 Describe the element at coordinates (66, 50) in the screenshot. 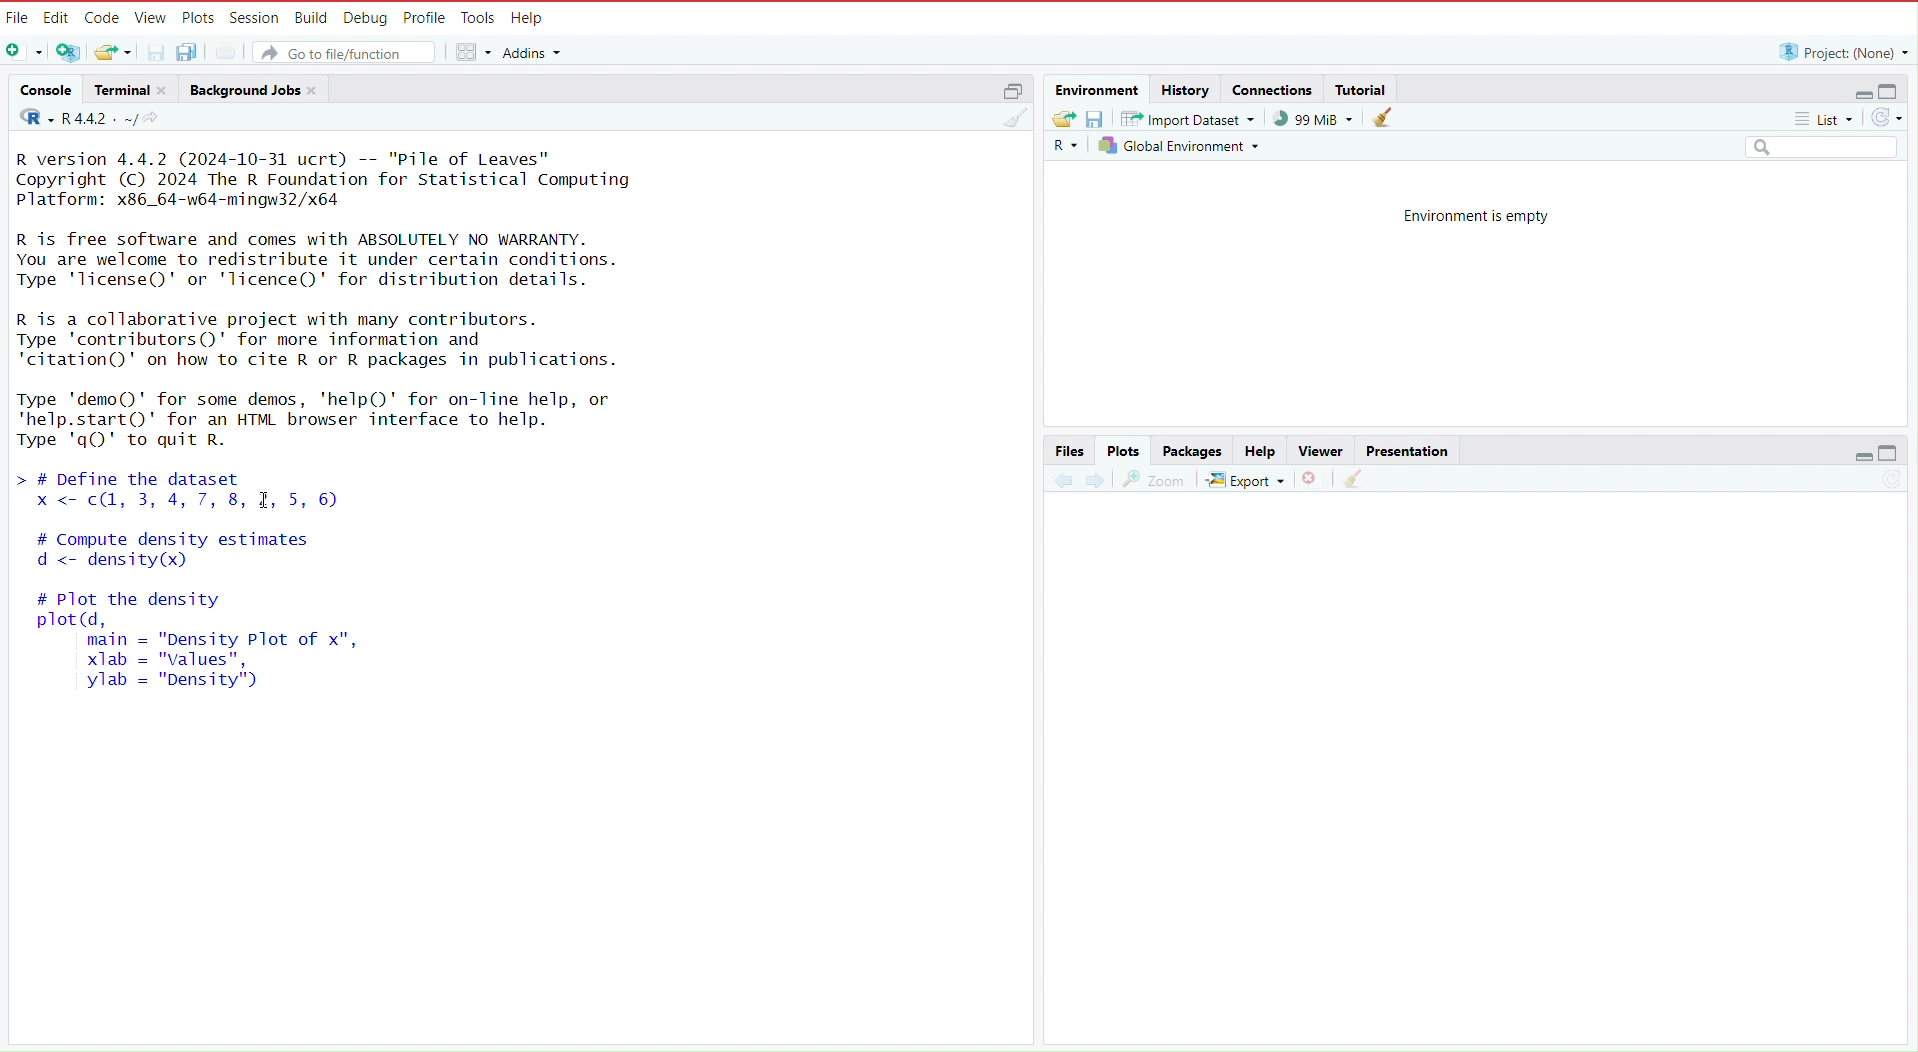

I see `create a project` at that location.